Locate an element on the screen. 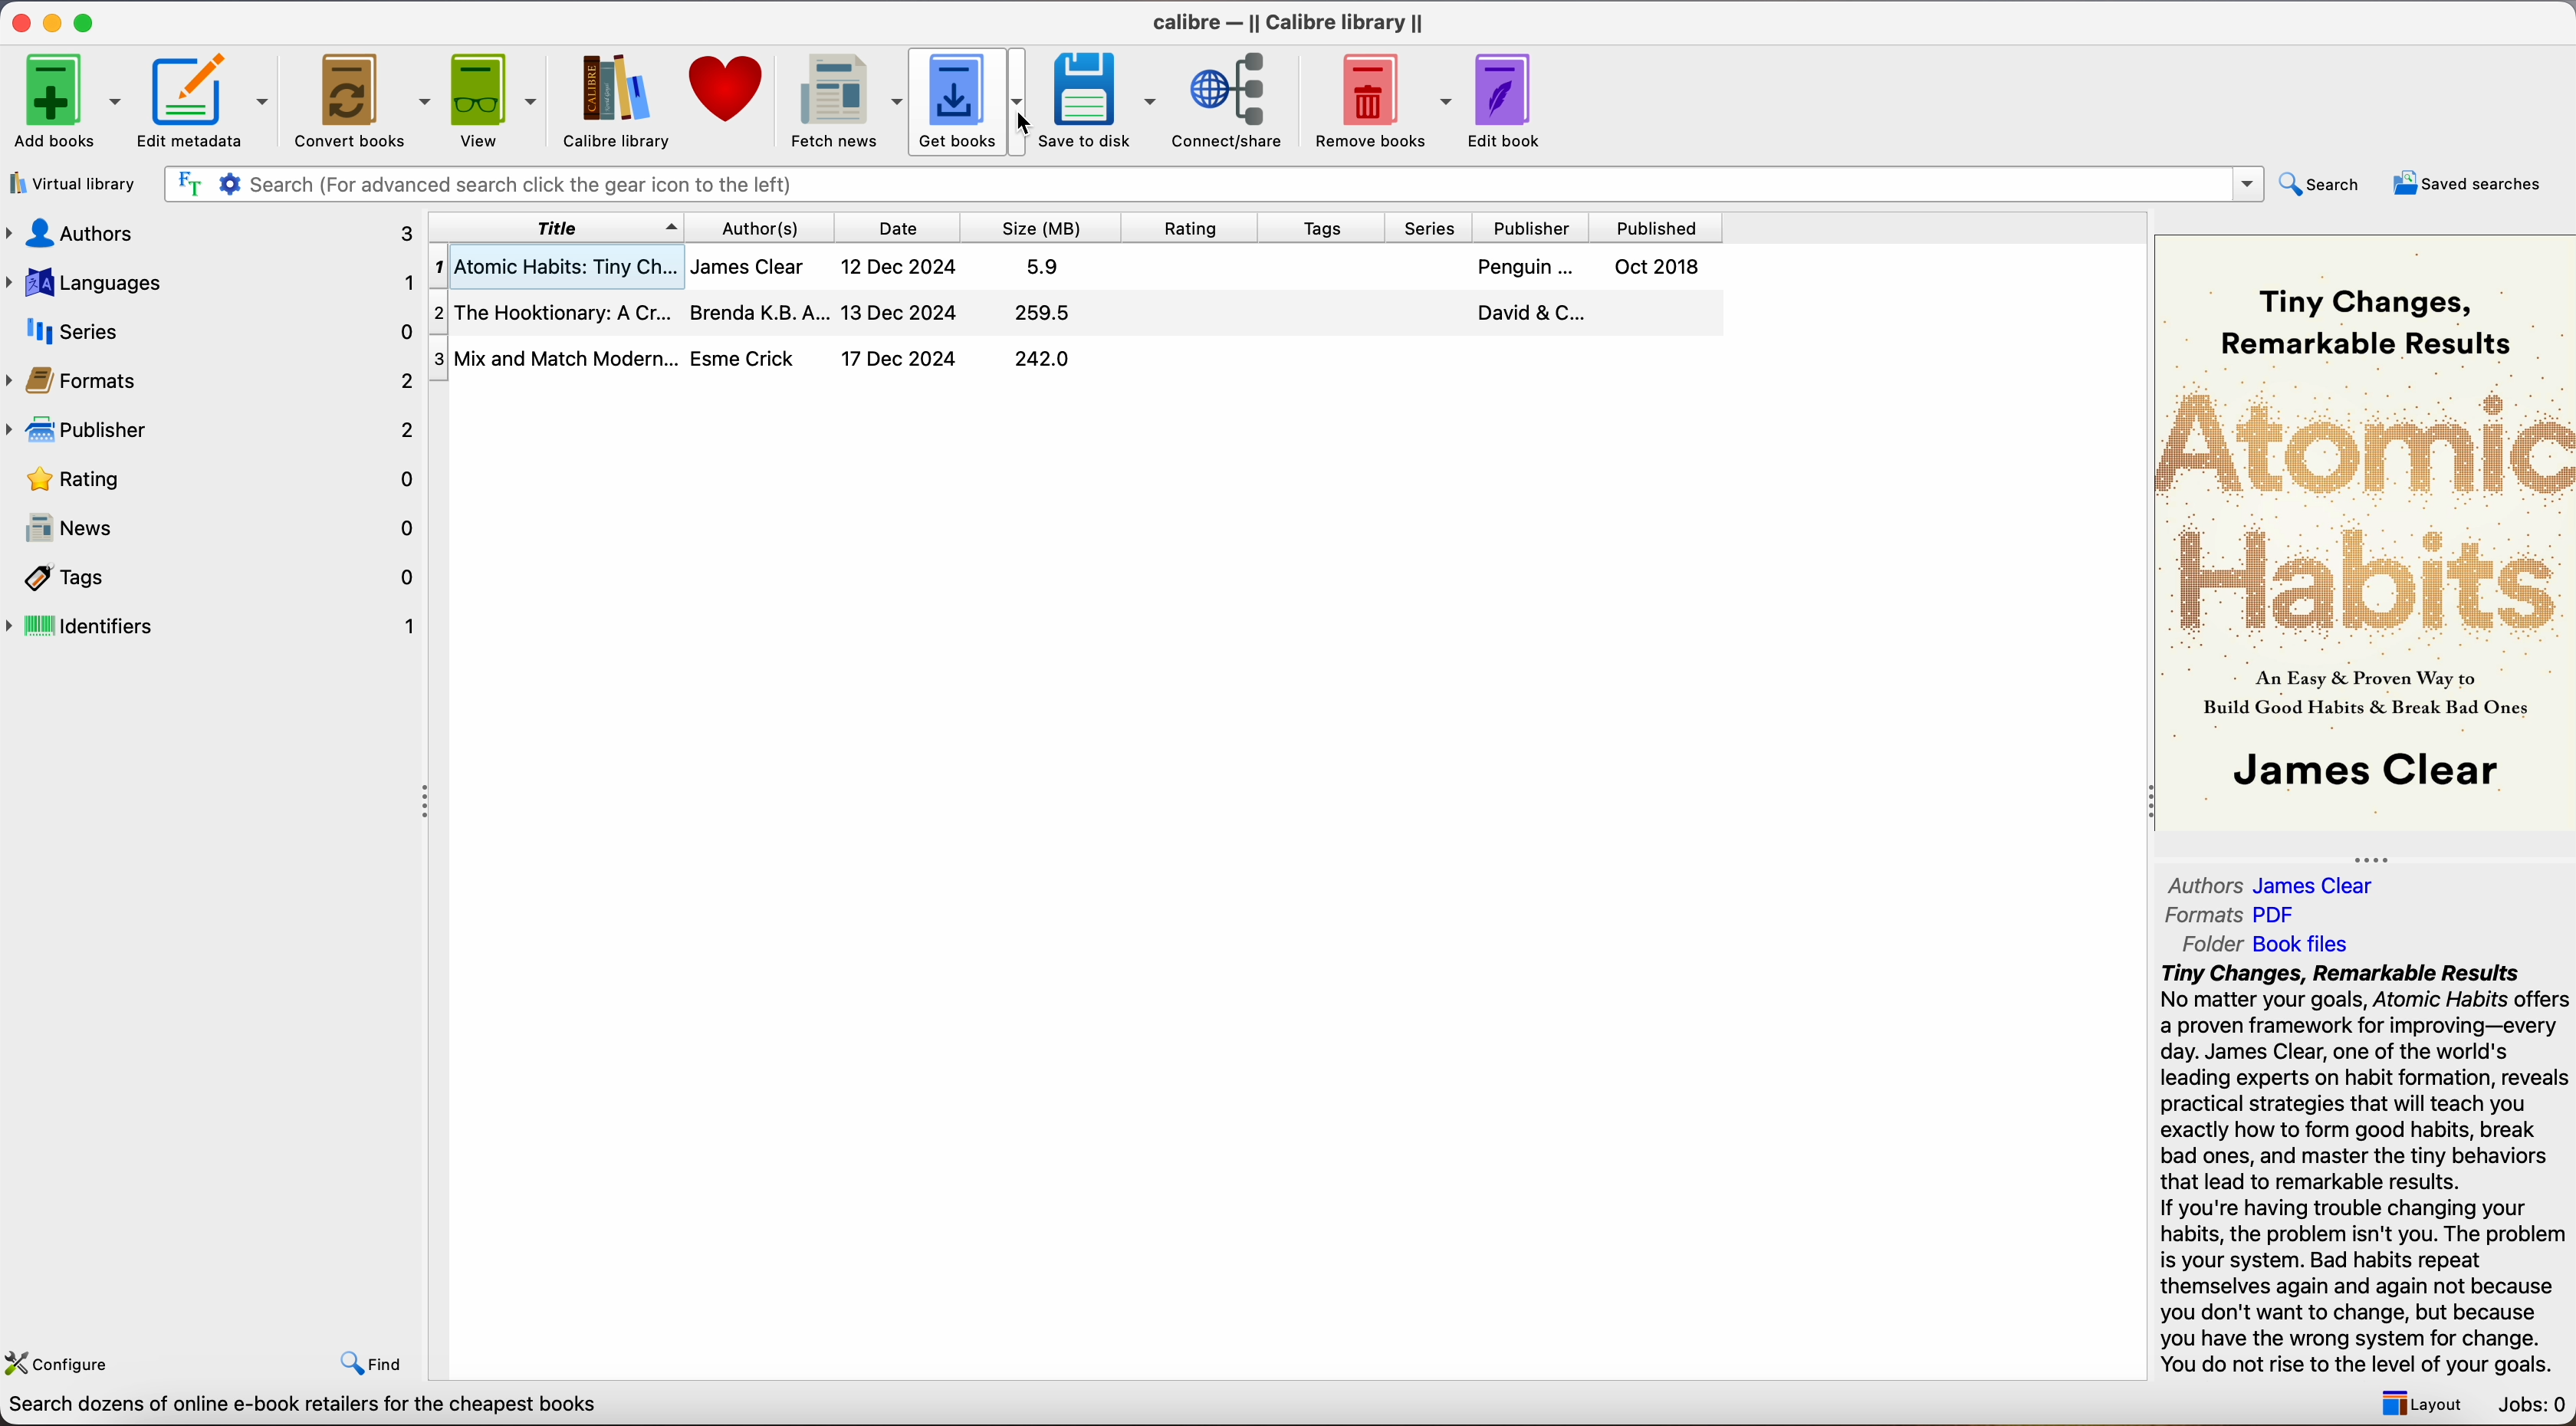  authors is located at coordinates (208, 232).